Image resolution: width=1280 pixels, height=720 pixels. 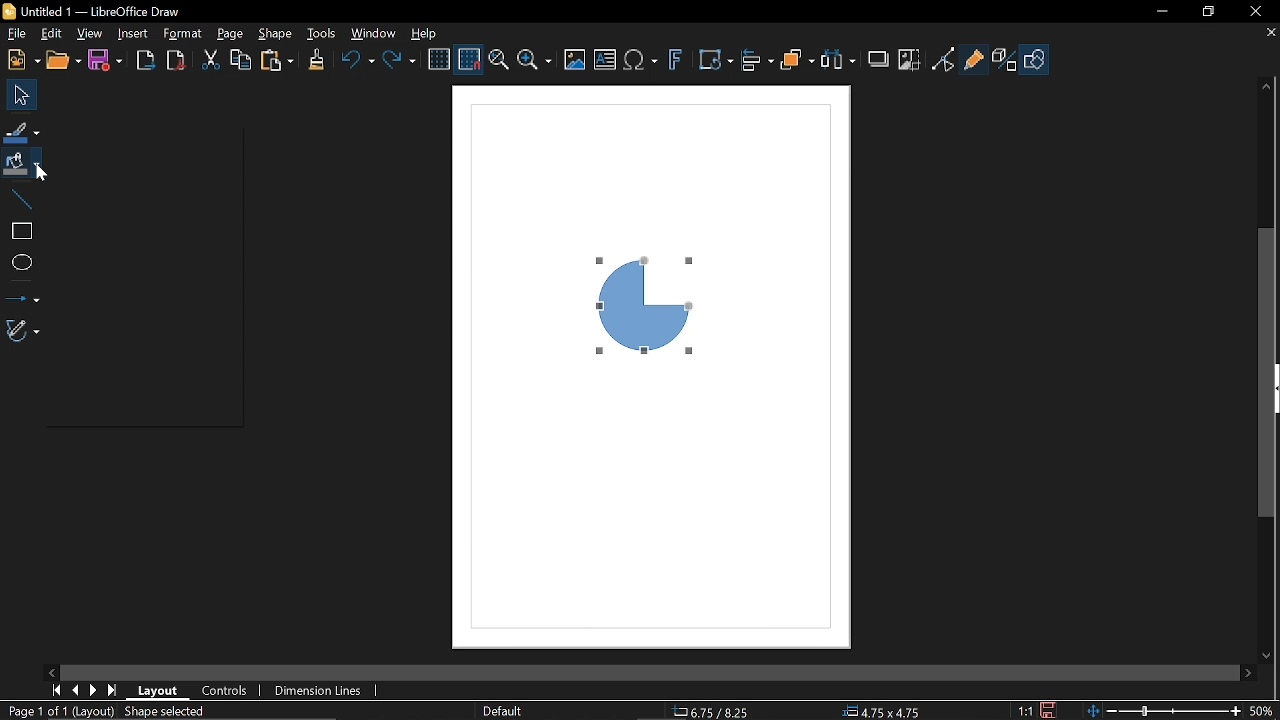 What do you see at coordinates (181, 34) in the screenshot?
I see `Format` at bounding box center [181, 34].